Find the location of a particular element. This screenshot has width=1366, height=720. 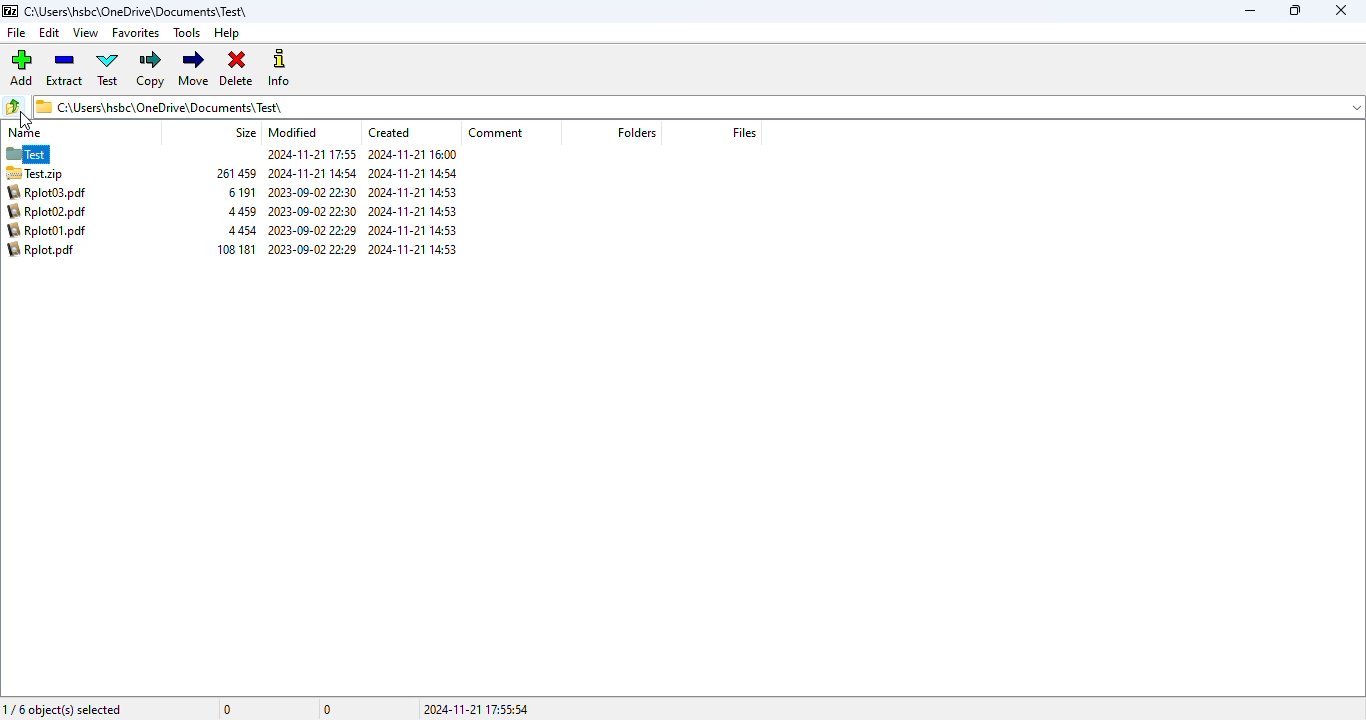

cursor is located at coordinates (24, 120).